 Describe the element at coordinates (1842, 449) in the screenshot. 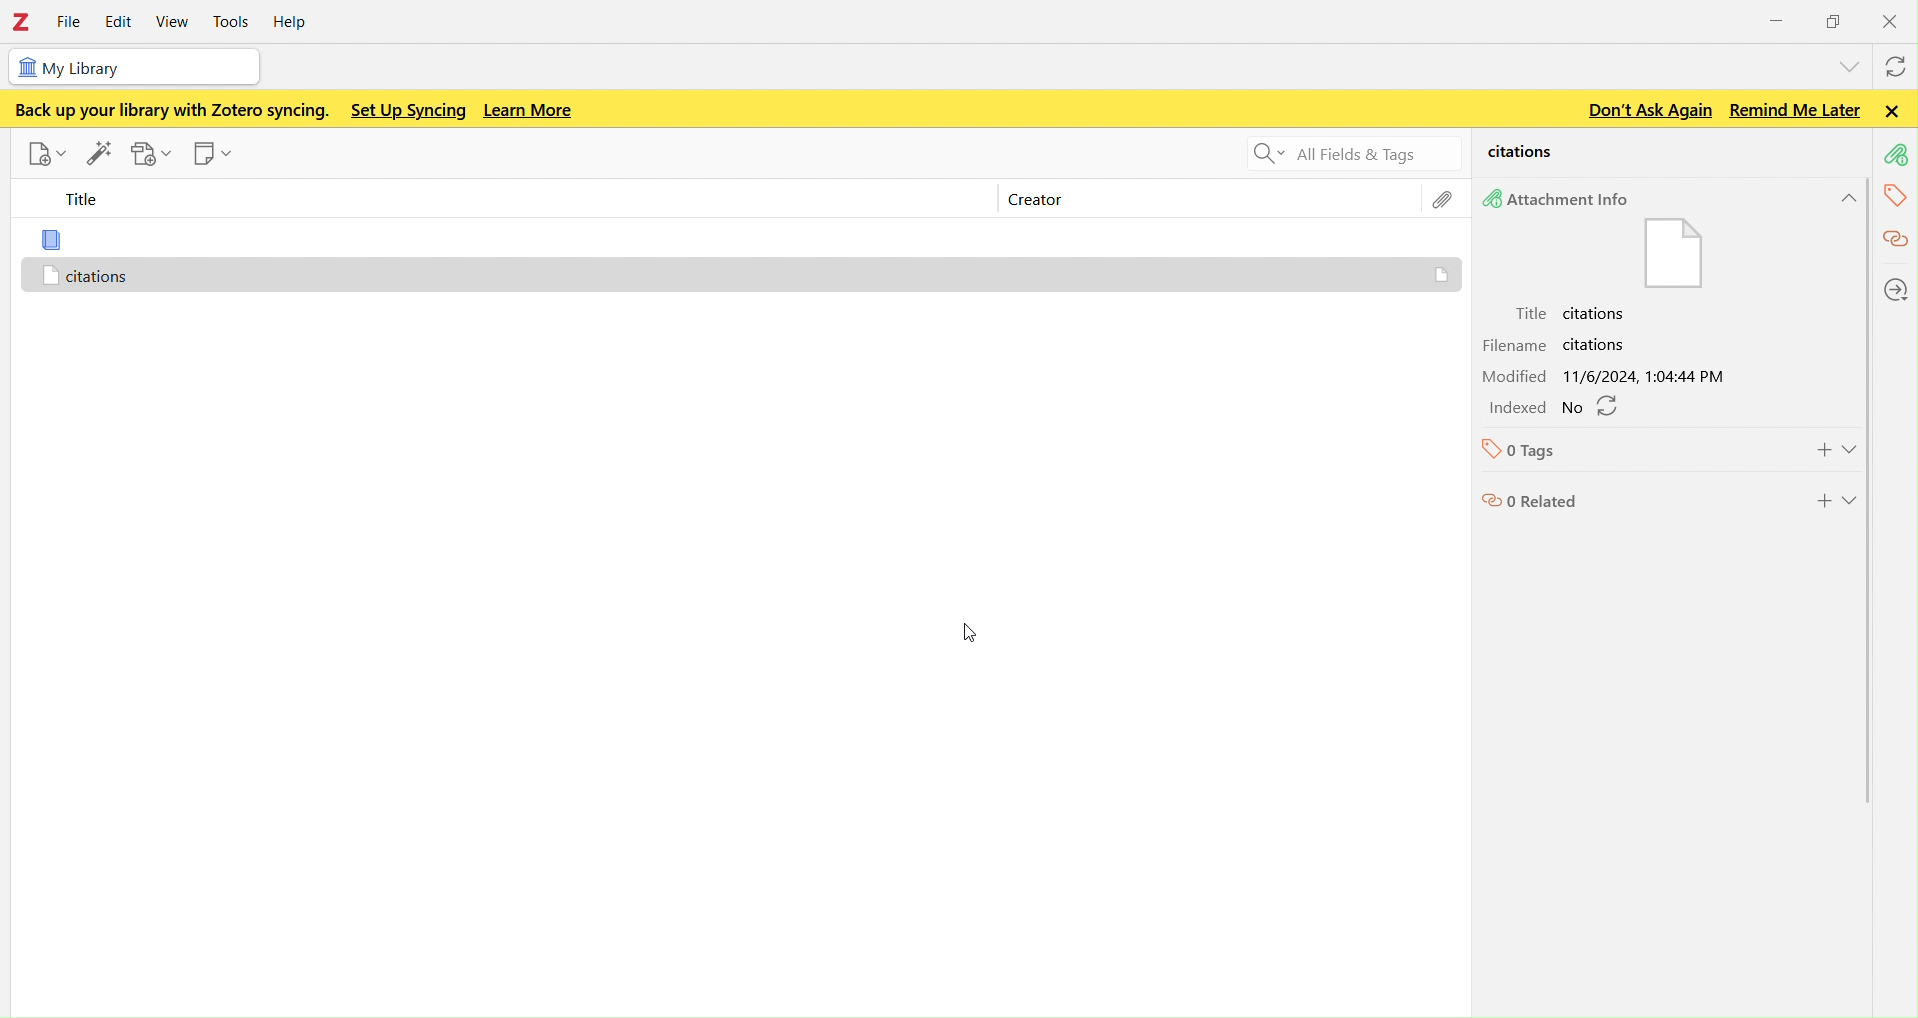

I see `Show` at that location.